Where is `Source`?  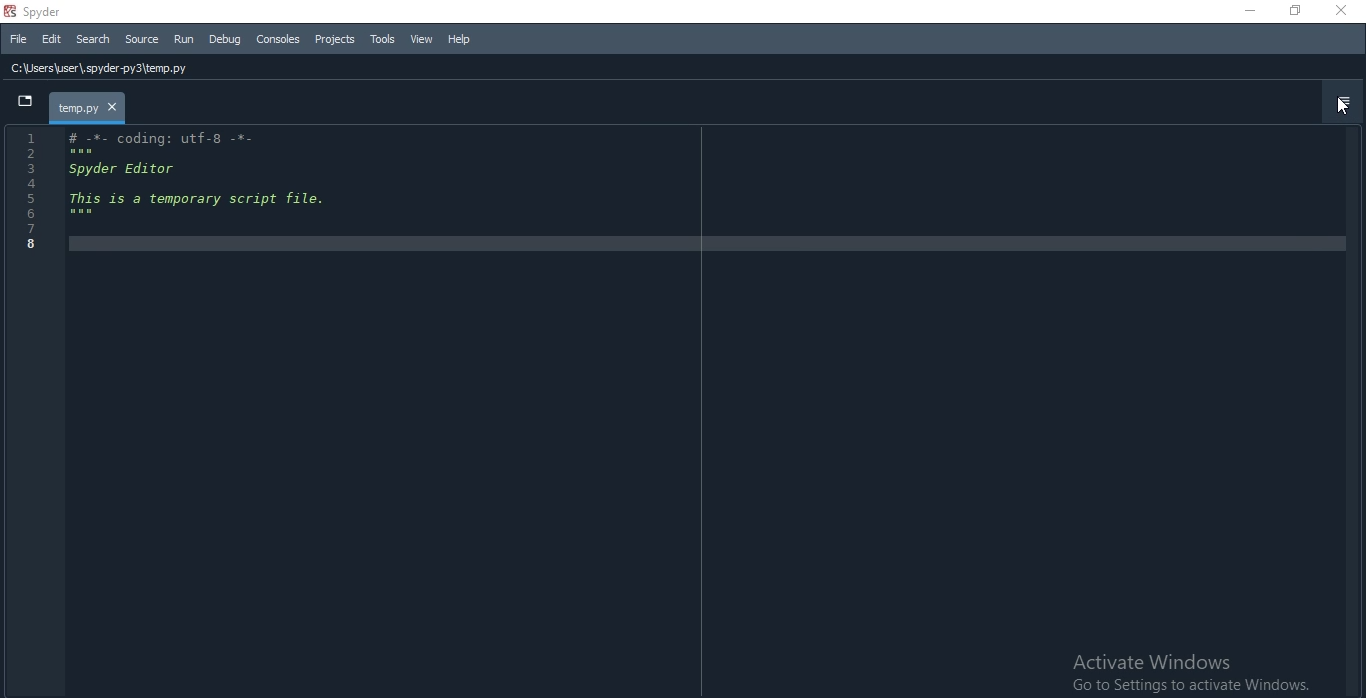 Source is located at coordinates (140, 40).